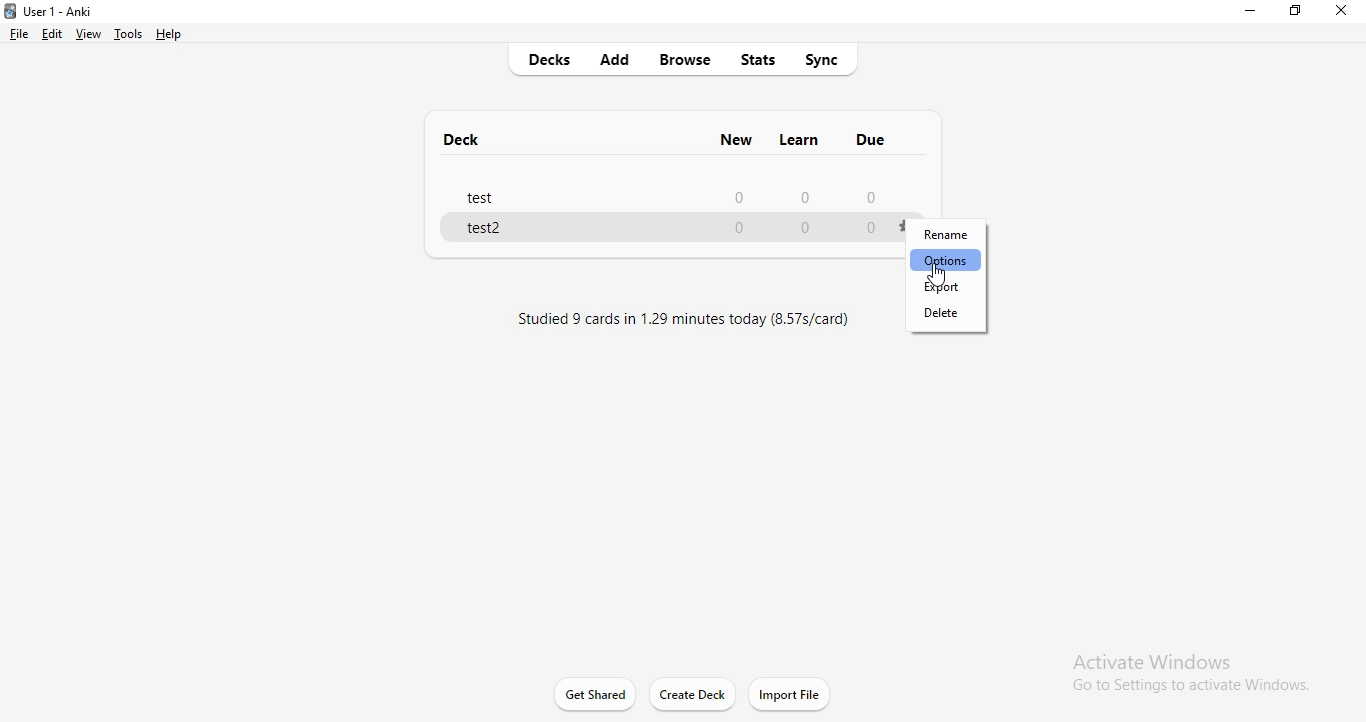  What do you see at coordinates (937, 275) in the screenshot?
I see `Cursor` at bounding box center [937, 275].